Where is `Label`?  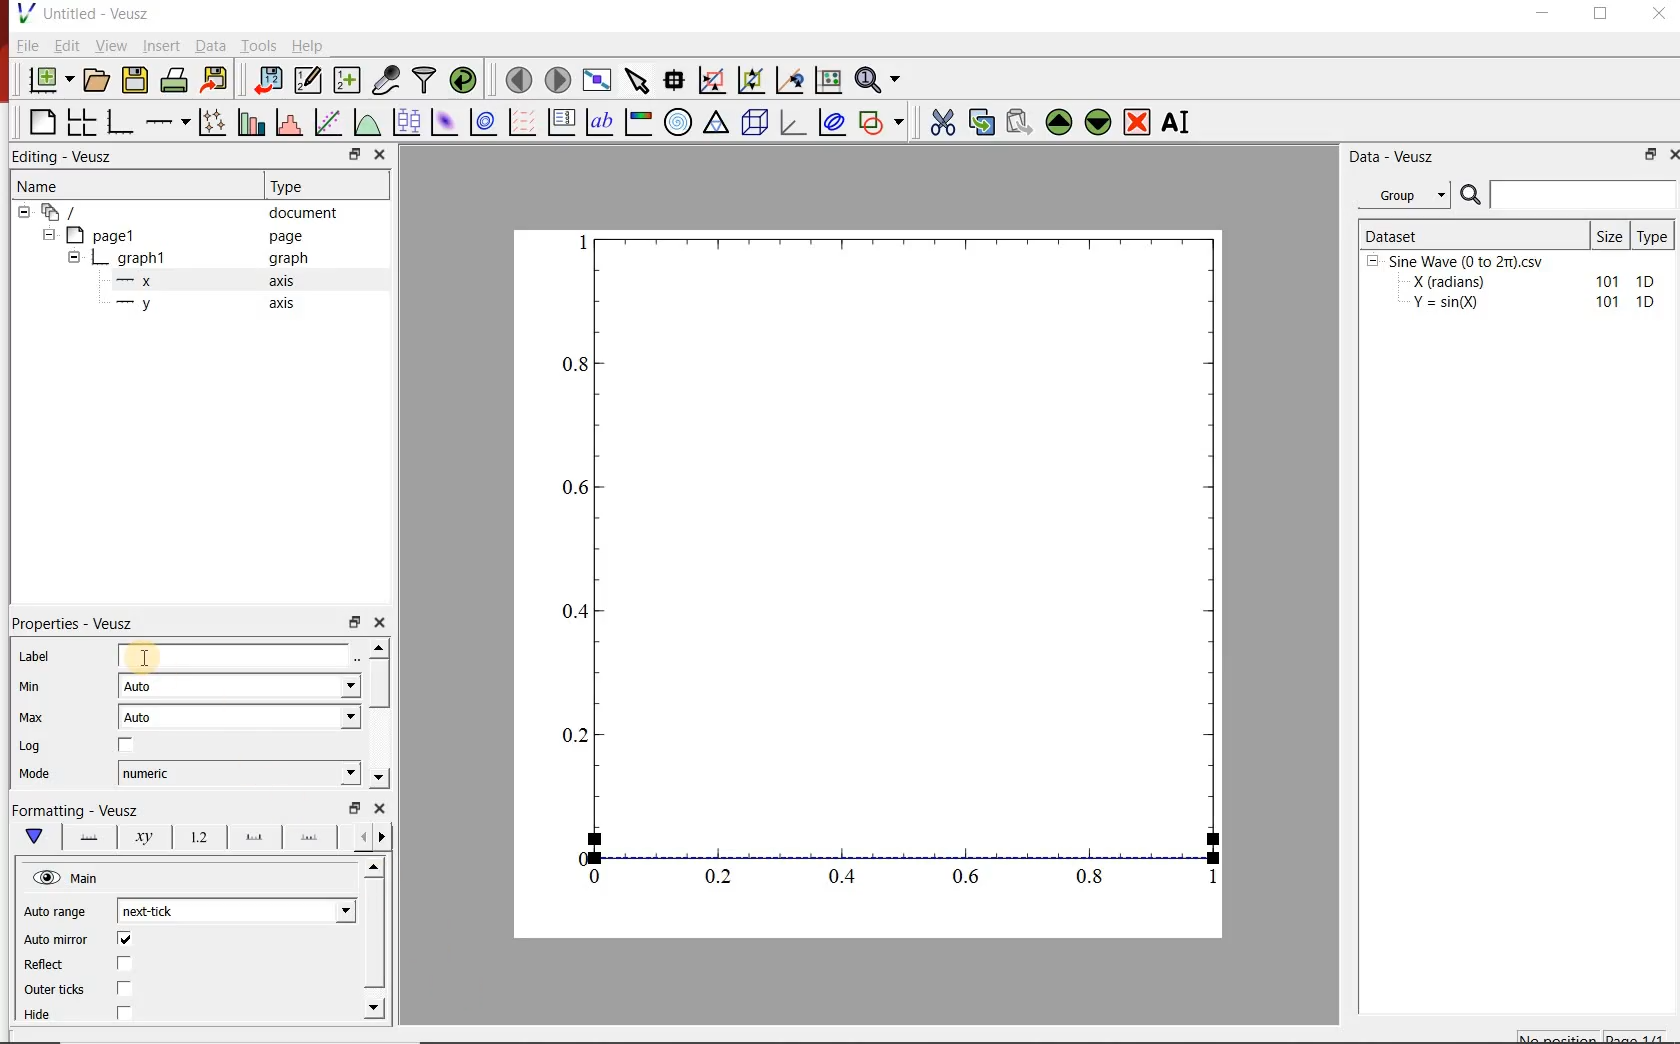
Label is located at coordinates (35, 656).